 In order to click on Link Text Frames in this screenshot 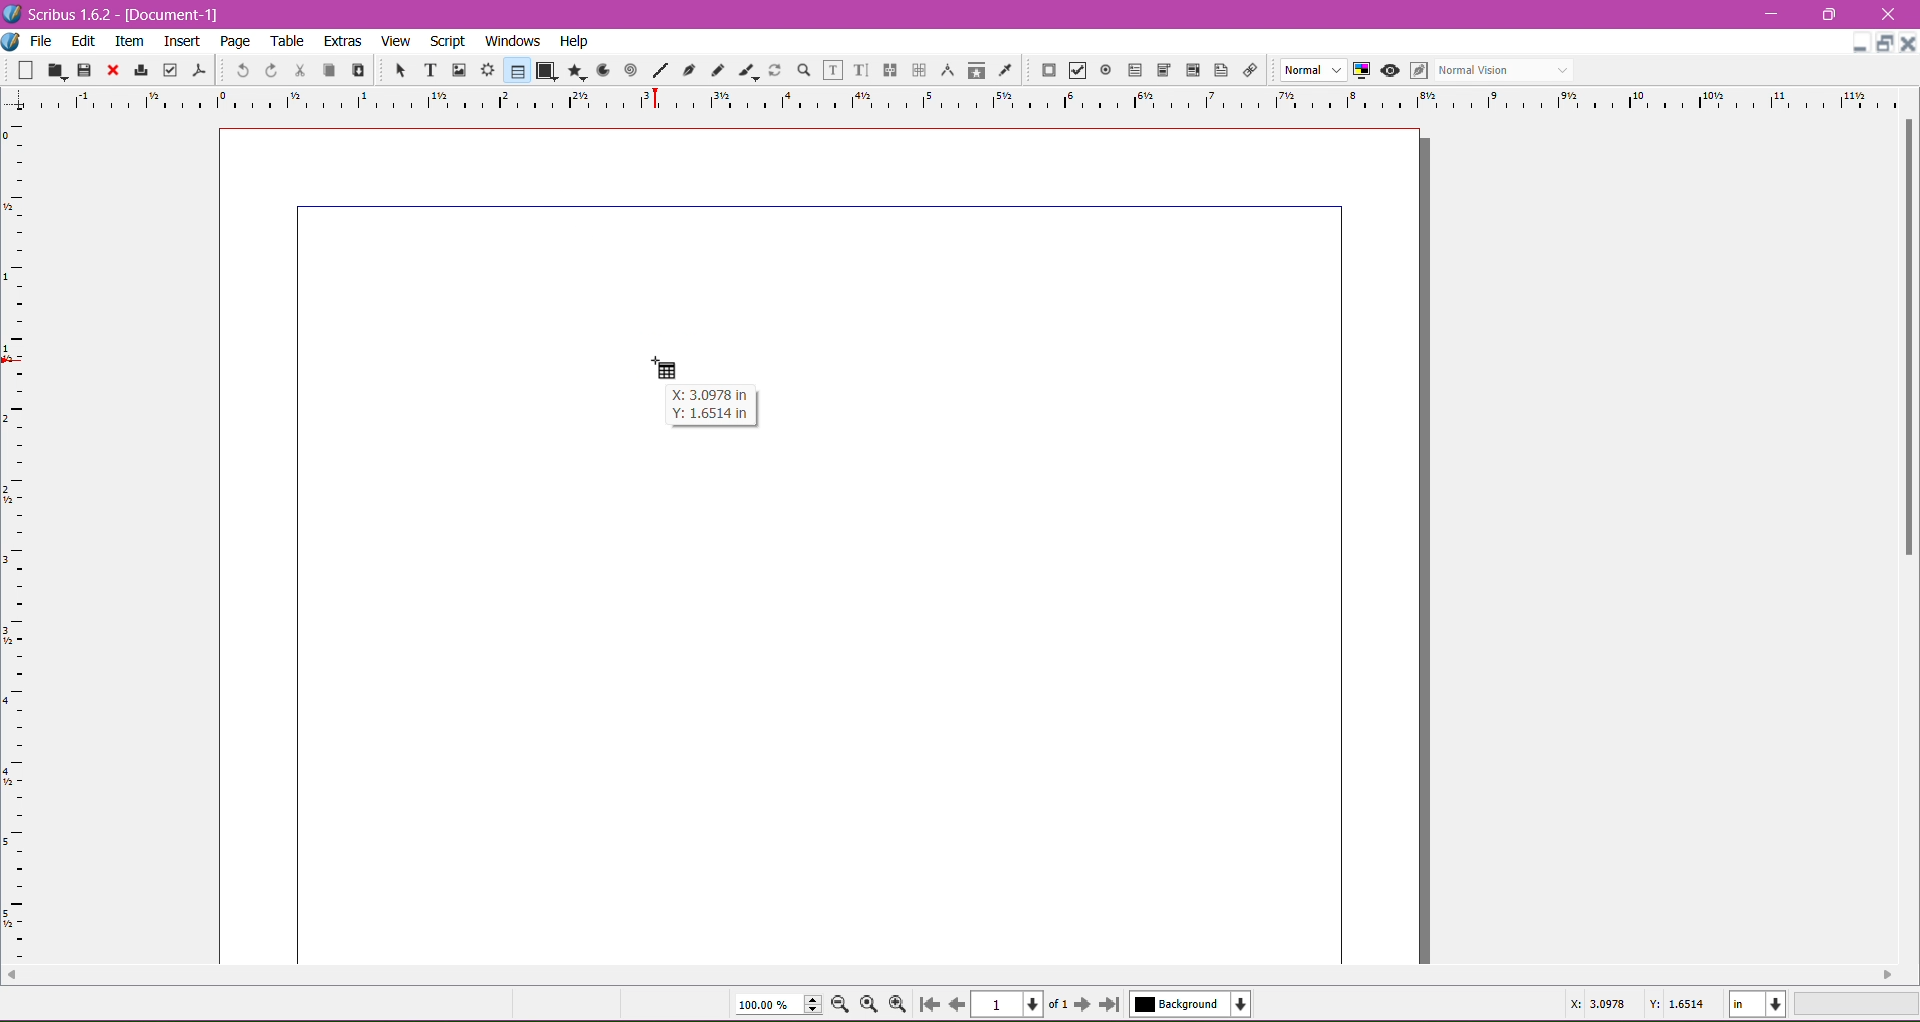, I will do `click(888, 70)`.